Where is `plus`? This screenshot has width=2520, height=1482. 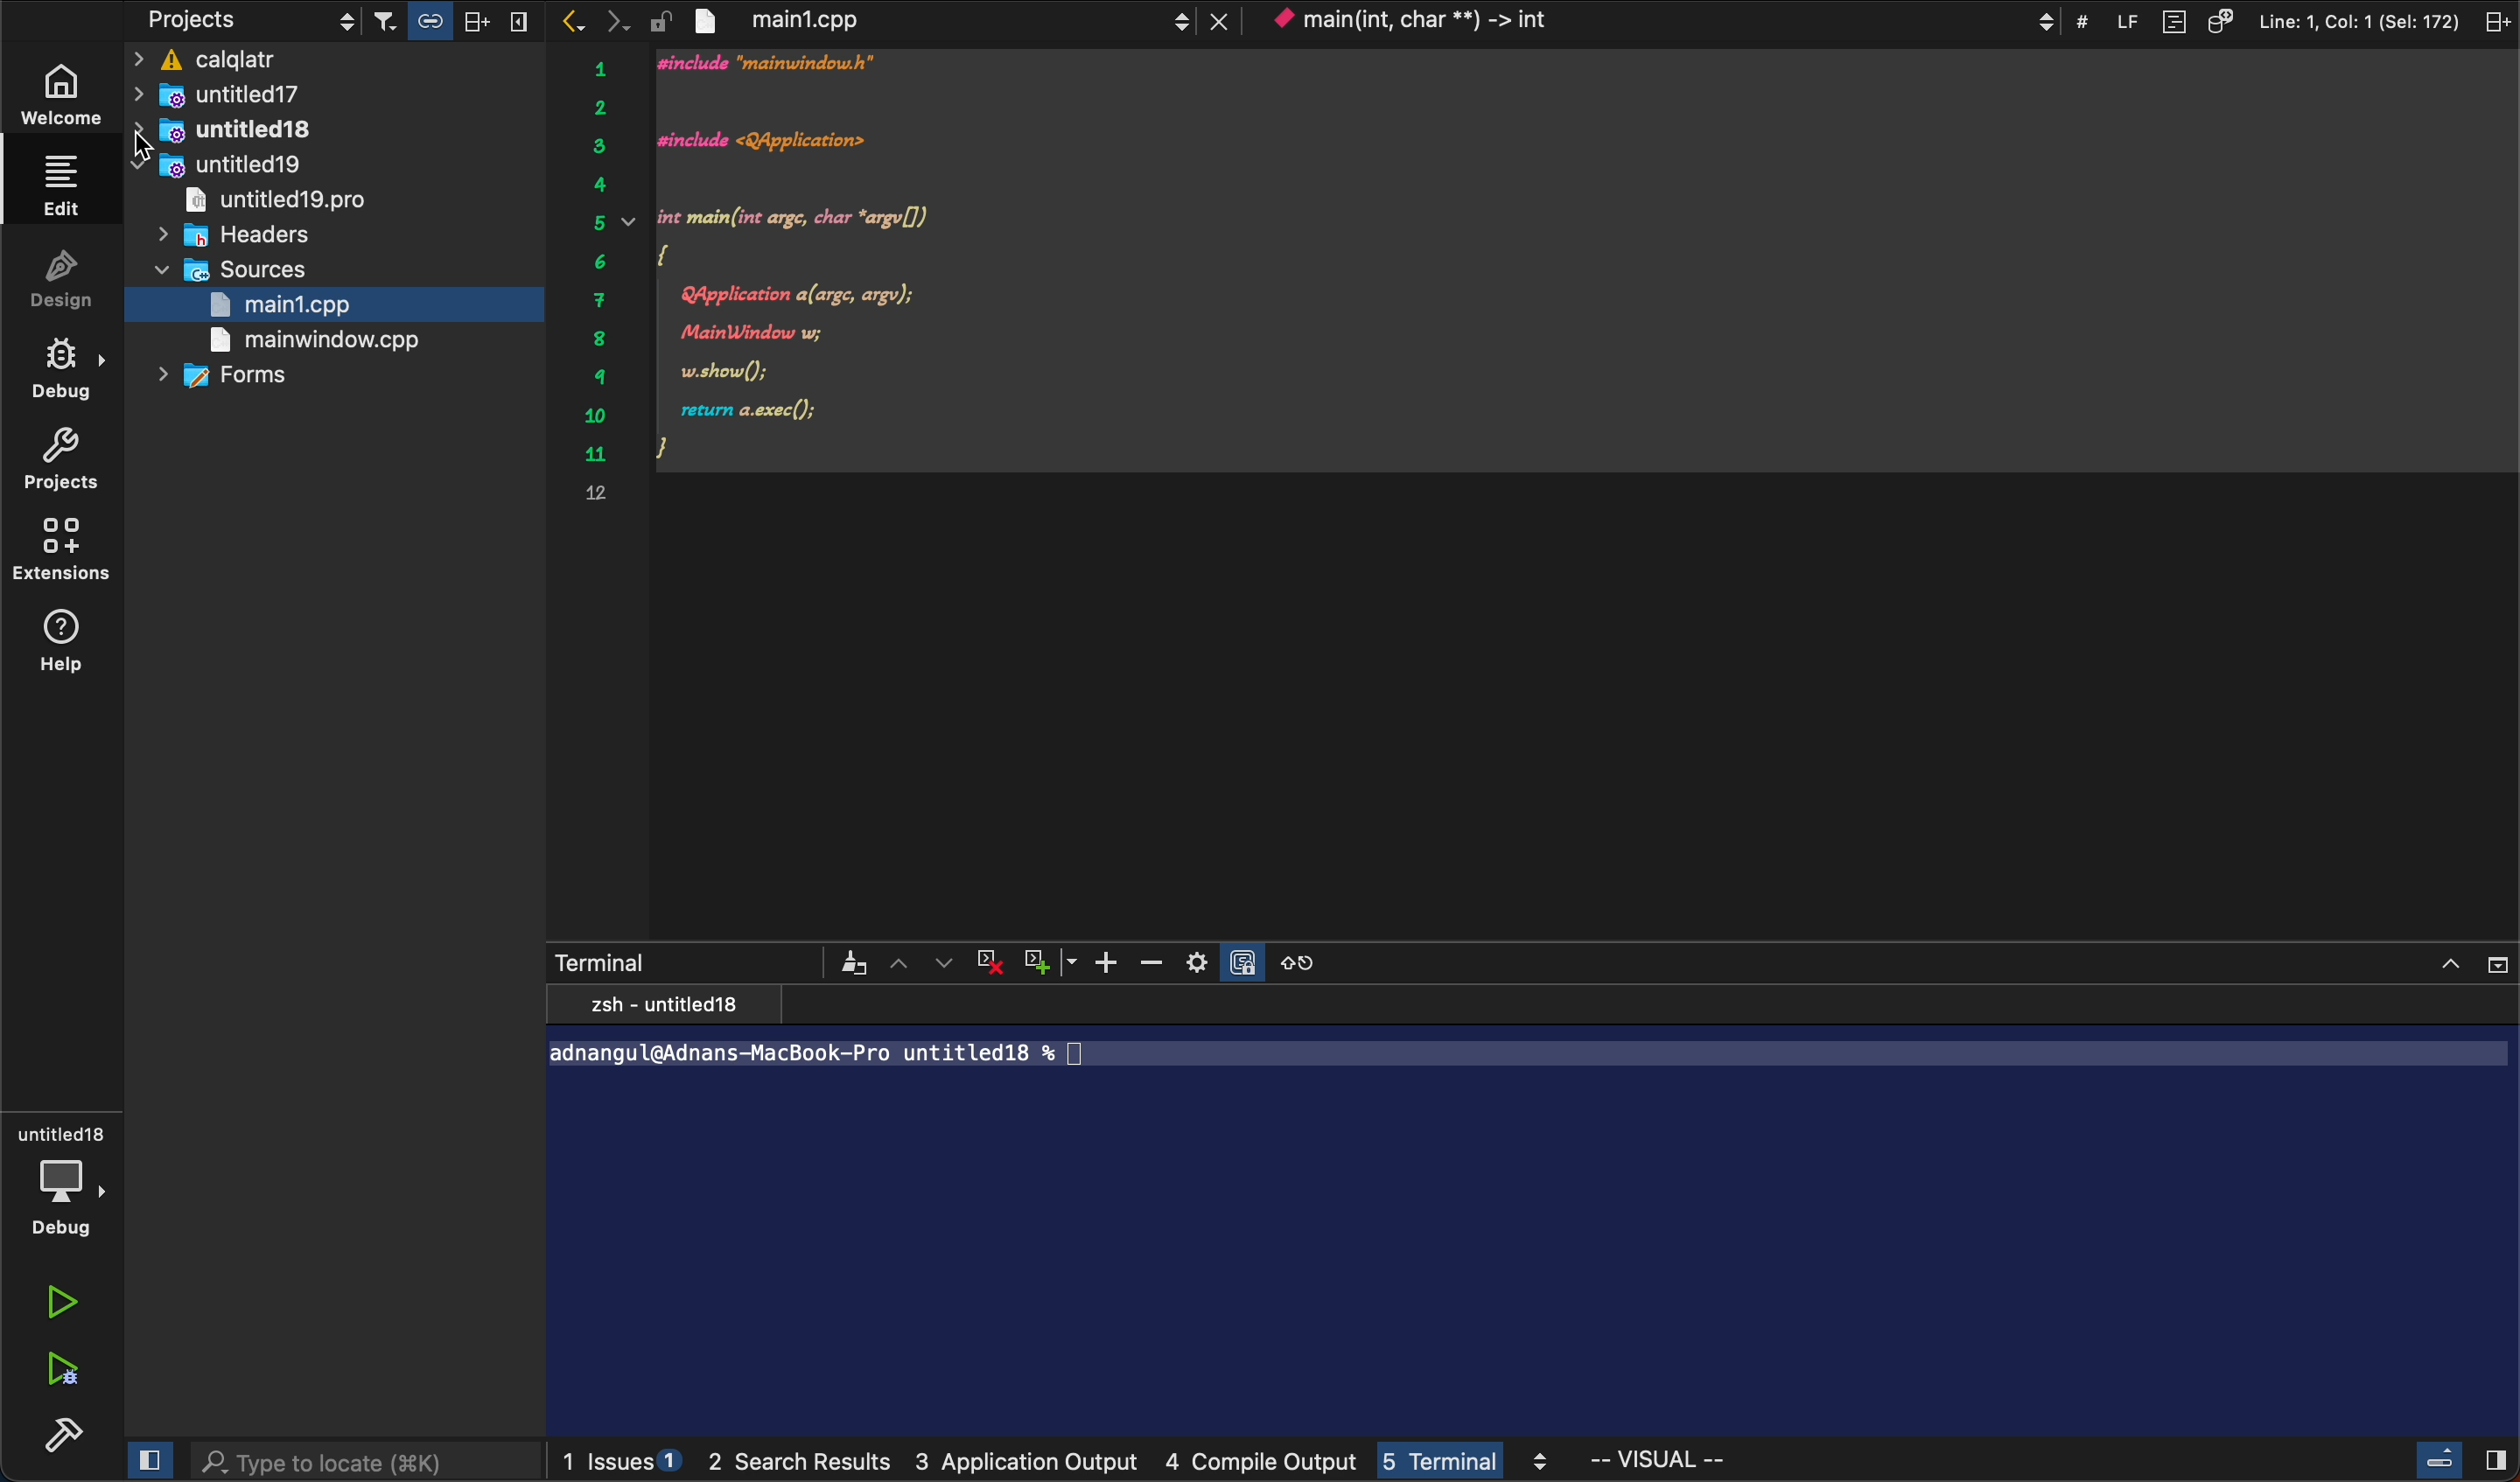 plus is located at coordinates (1048, 963).